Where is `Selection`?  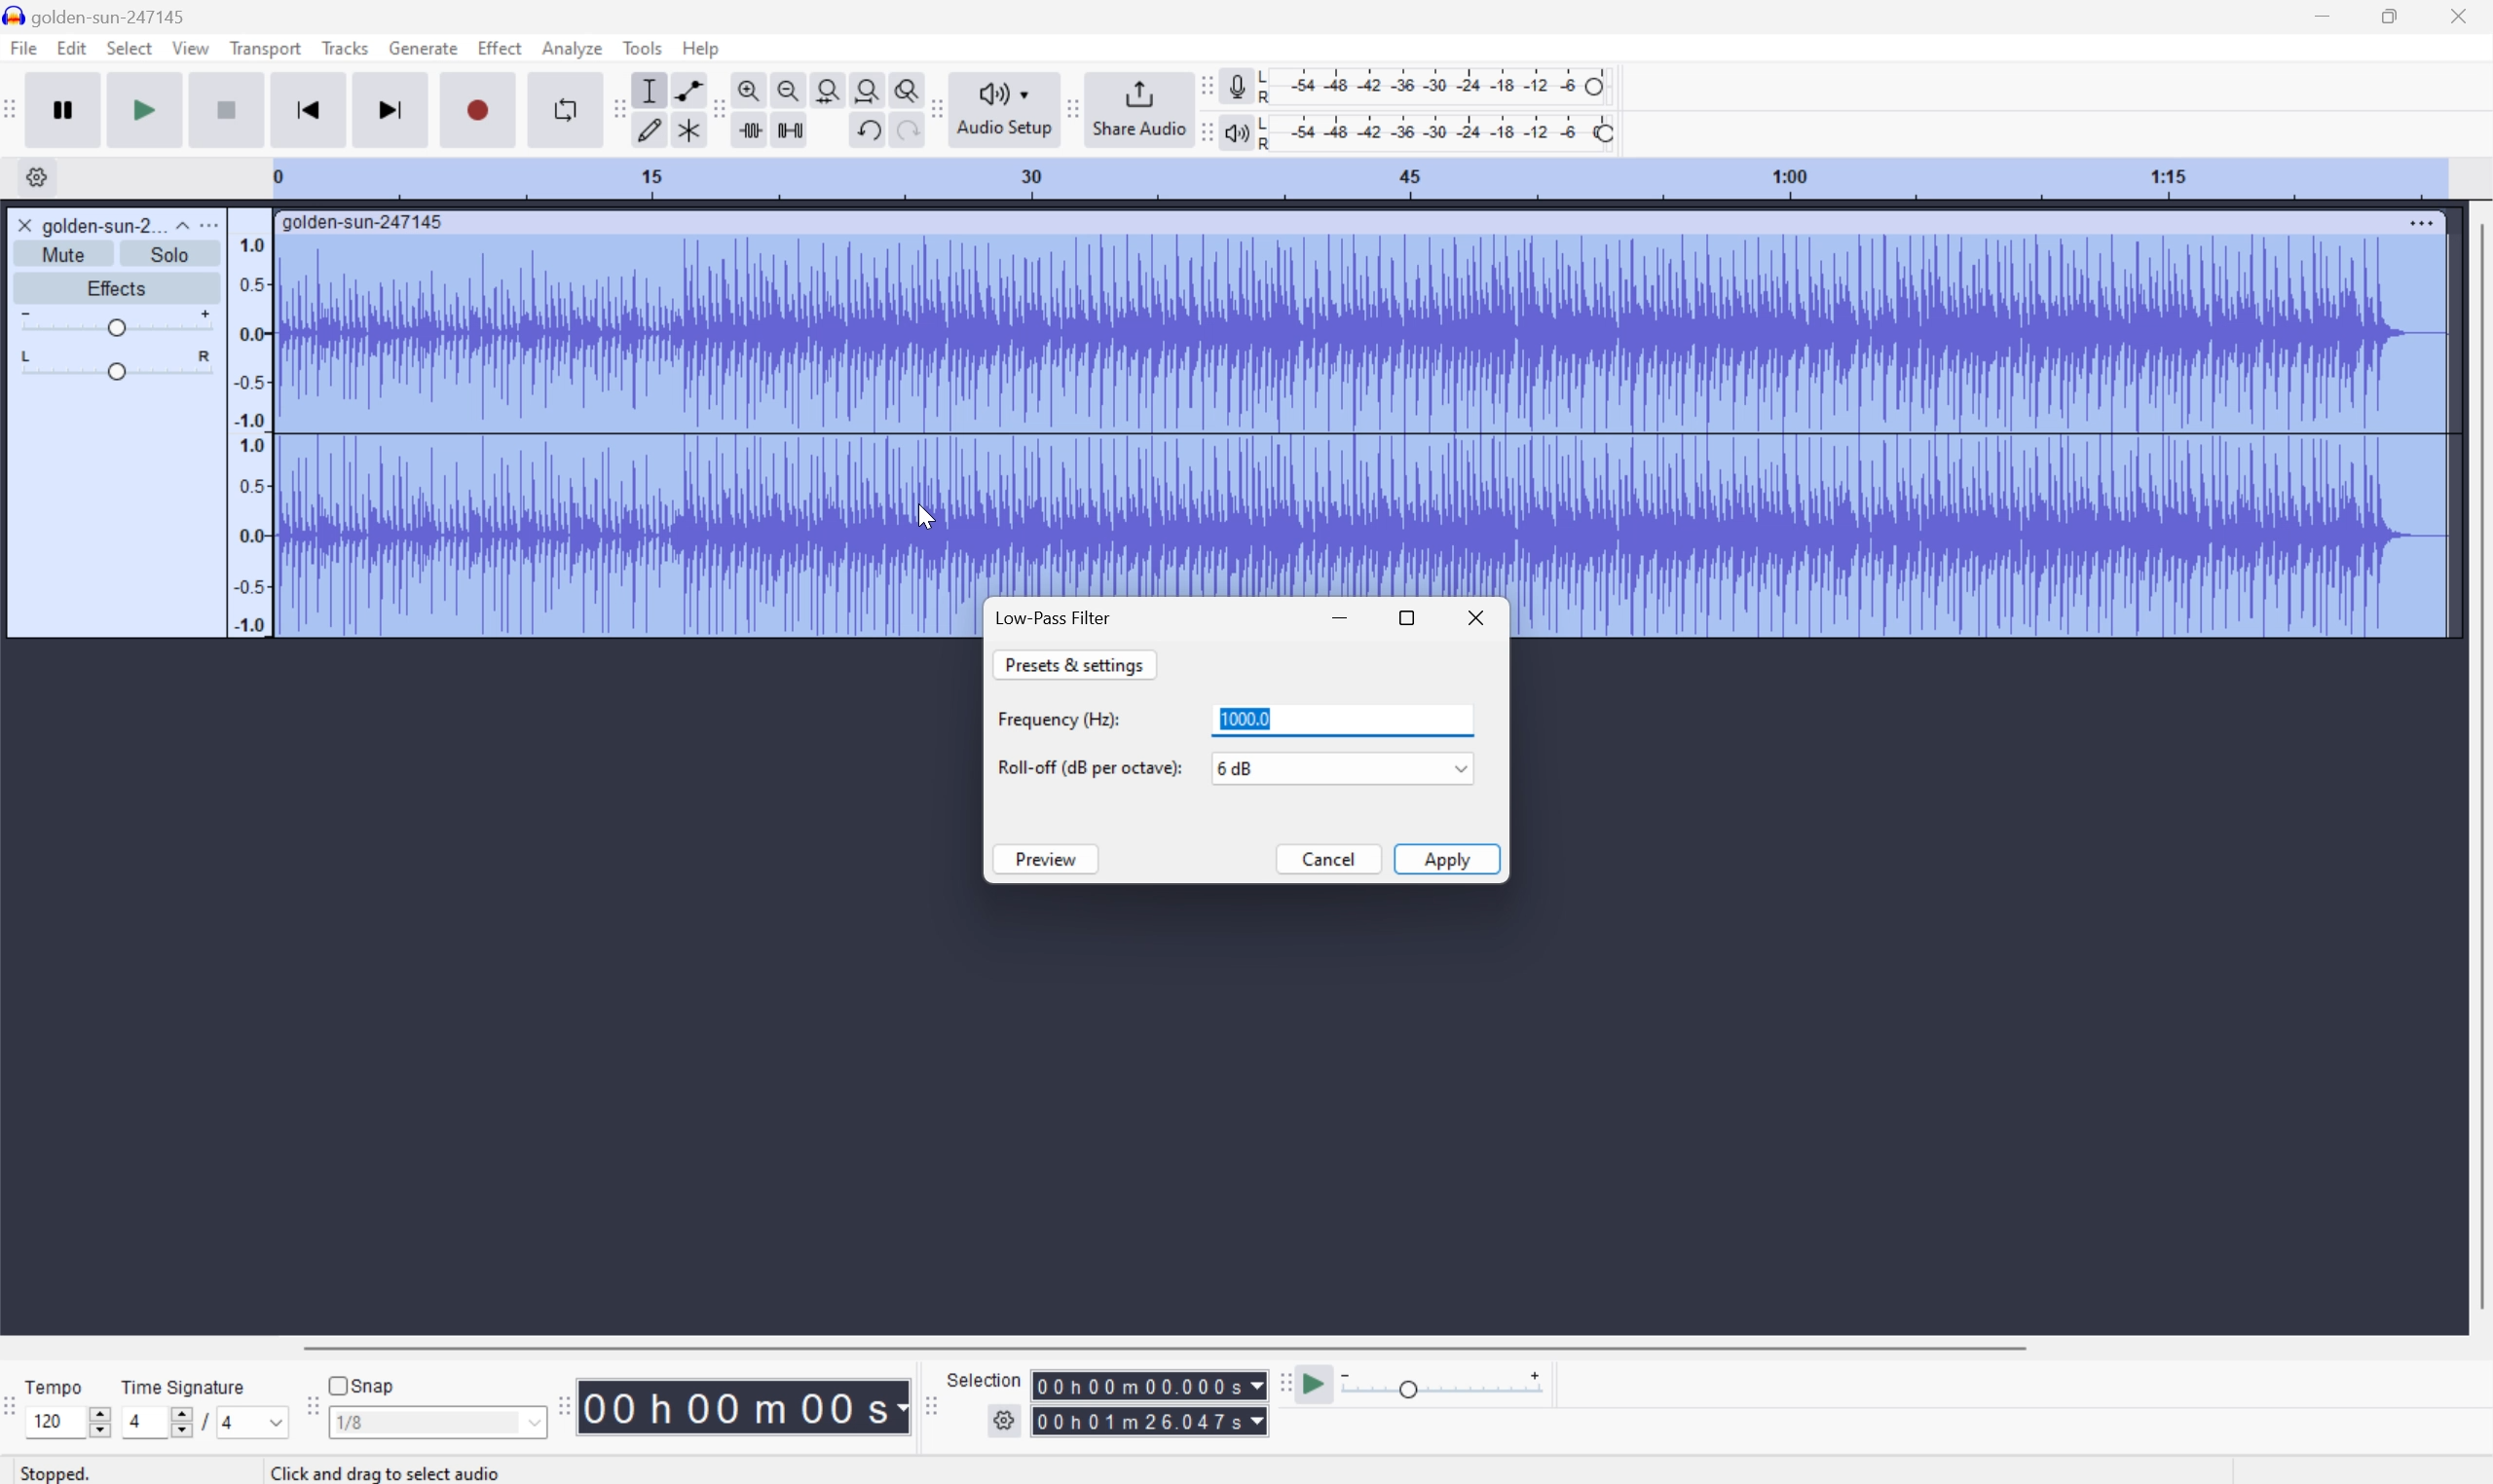
Selection is located at coordinates (988, 1379).